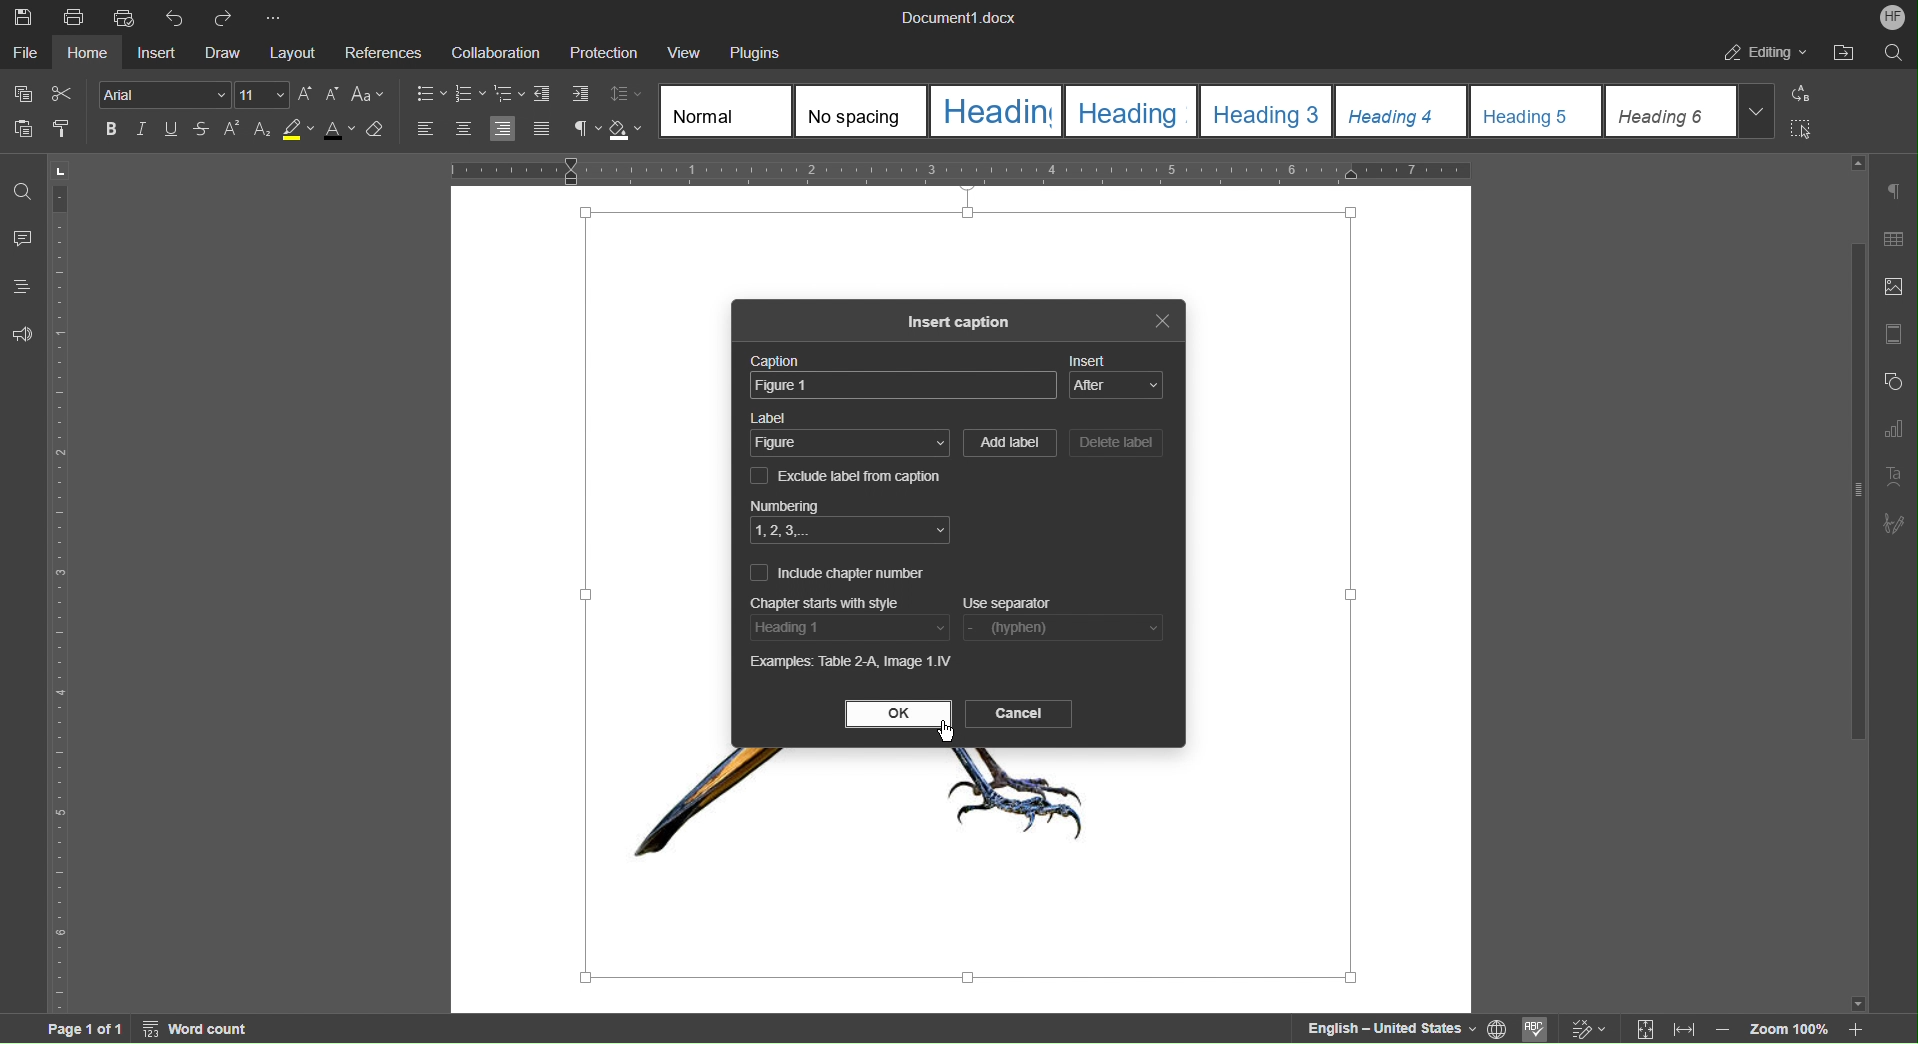 This screenshot has height=1044, width=1918. I want to click on Find, so click(22, 189).